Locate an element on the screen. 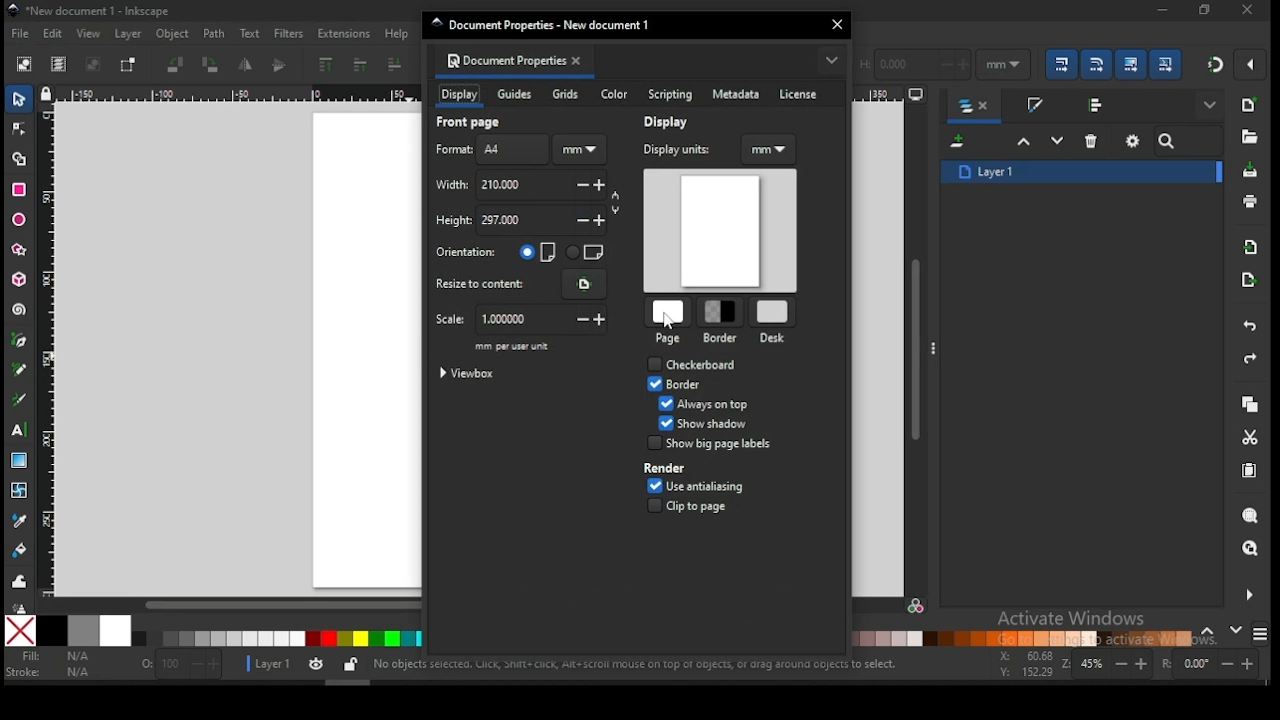 The image size is (1280, 720). align and distribute is located at coordinates (1098, 104).